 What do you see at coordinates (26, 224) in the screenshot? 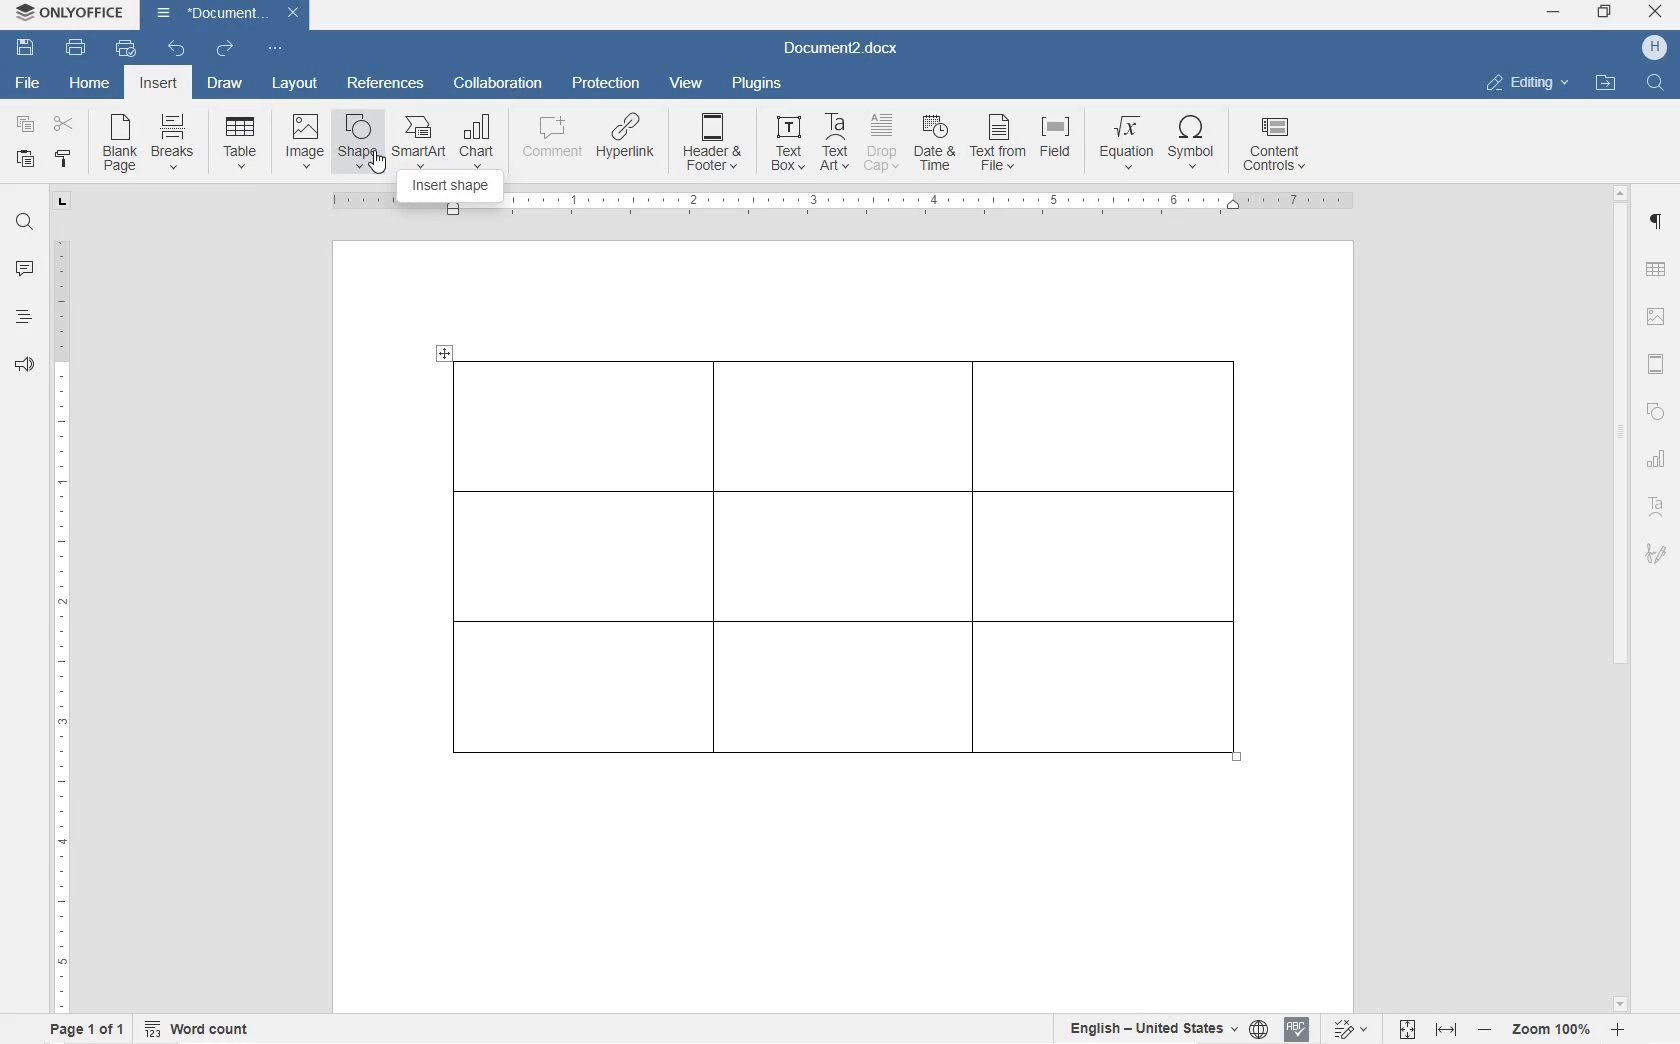
I see `find` at bounding box center [26, 224].